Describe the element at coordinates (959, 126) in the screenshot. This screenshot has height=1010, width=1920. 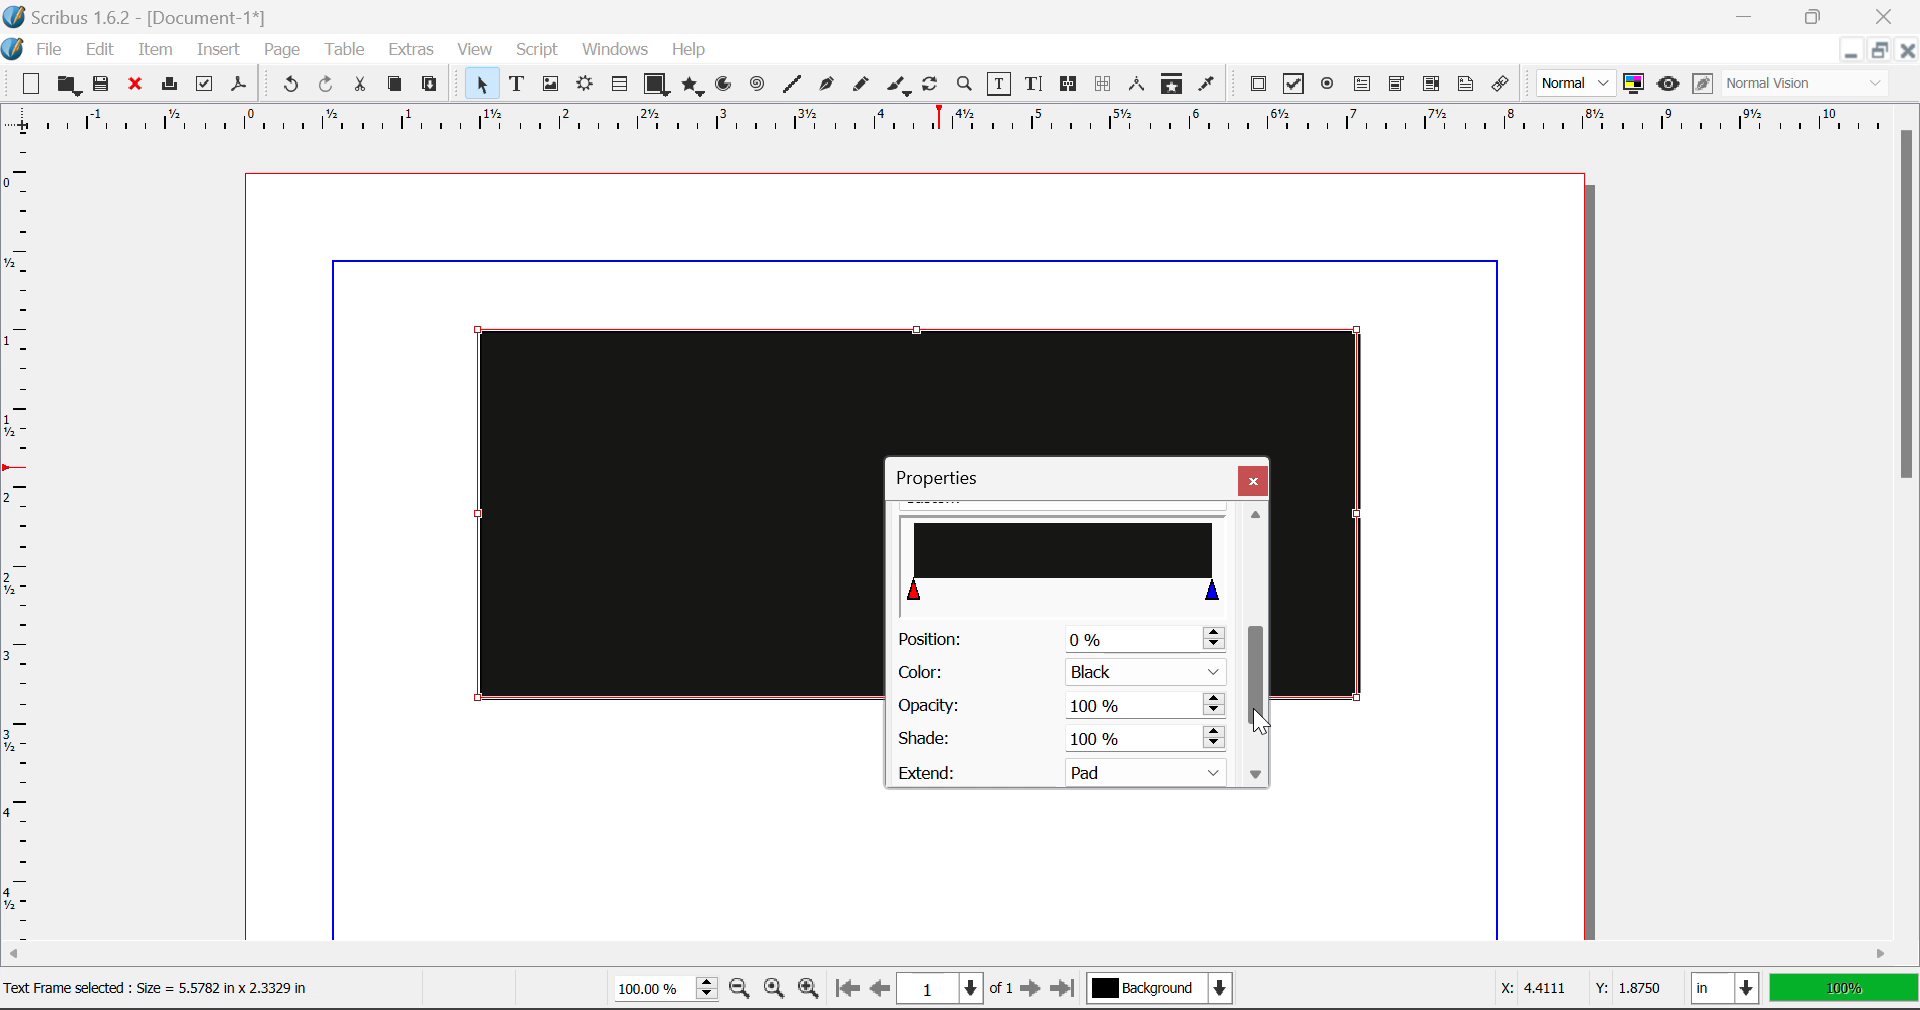
I see `Vertical Page Margins` at that location.